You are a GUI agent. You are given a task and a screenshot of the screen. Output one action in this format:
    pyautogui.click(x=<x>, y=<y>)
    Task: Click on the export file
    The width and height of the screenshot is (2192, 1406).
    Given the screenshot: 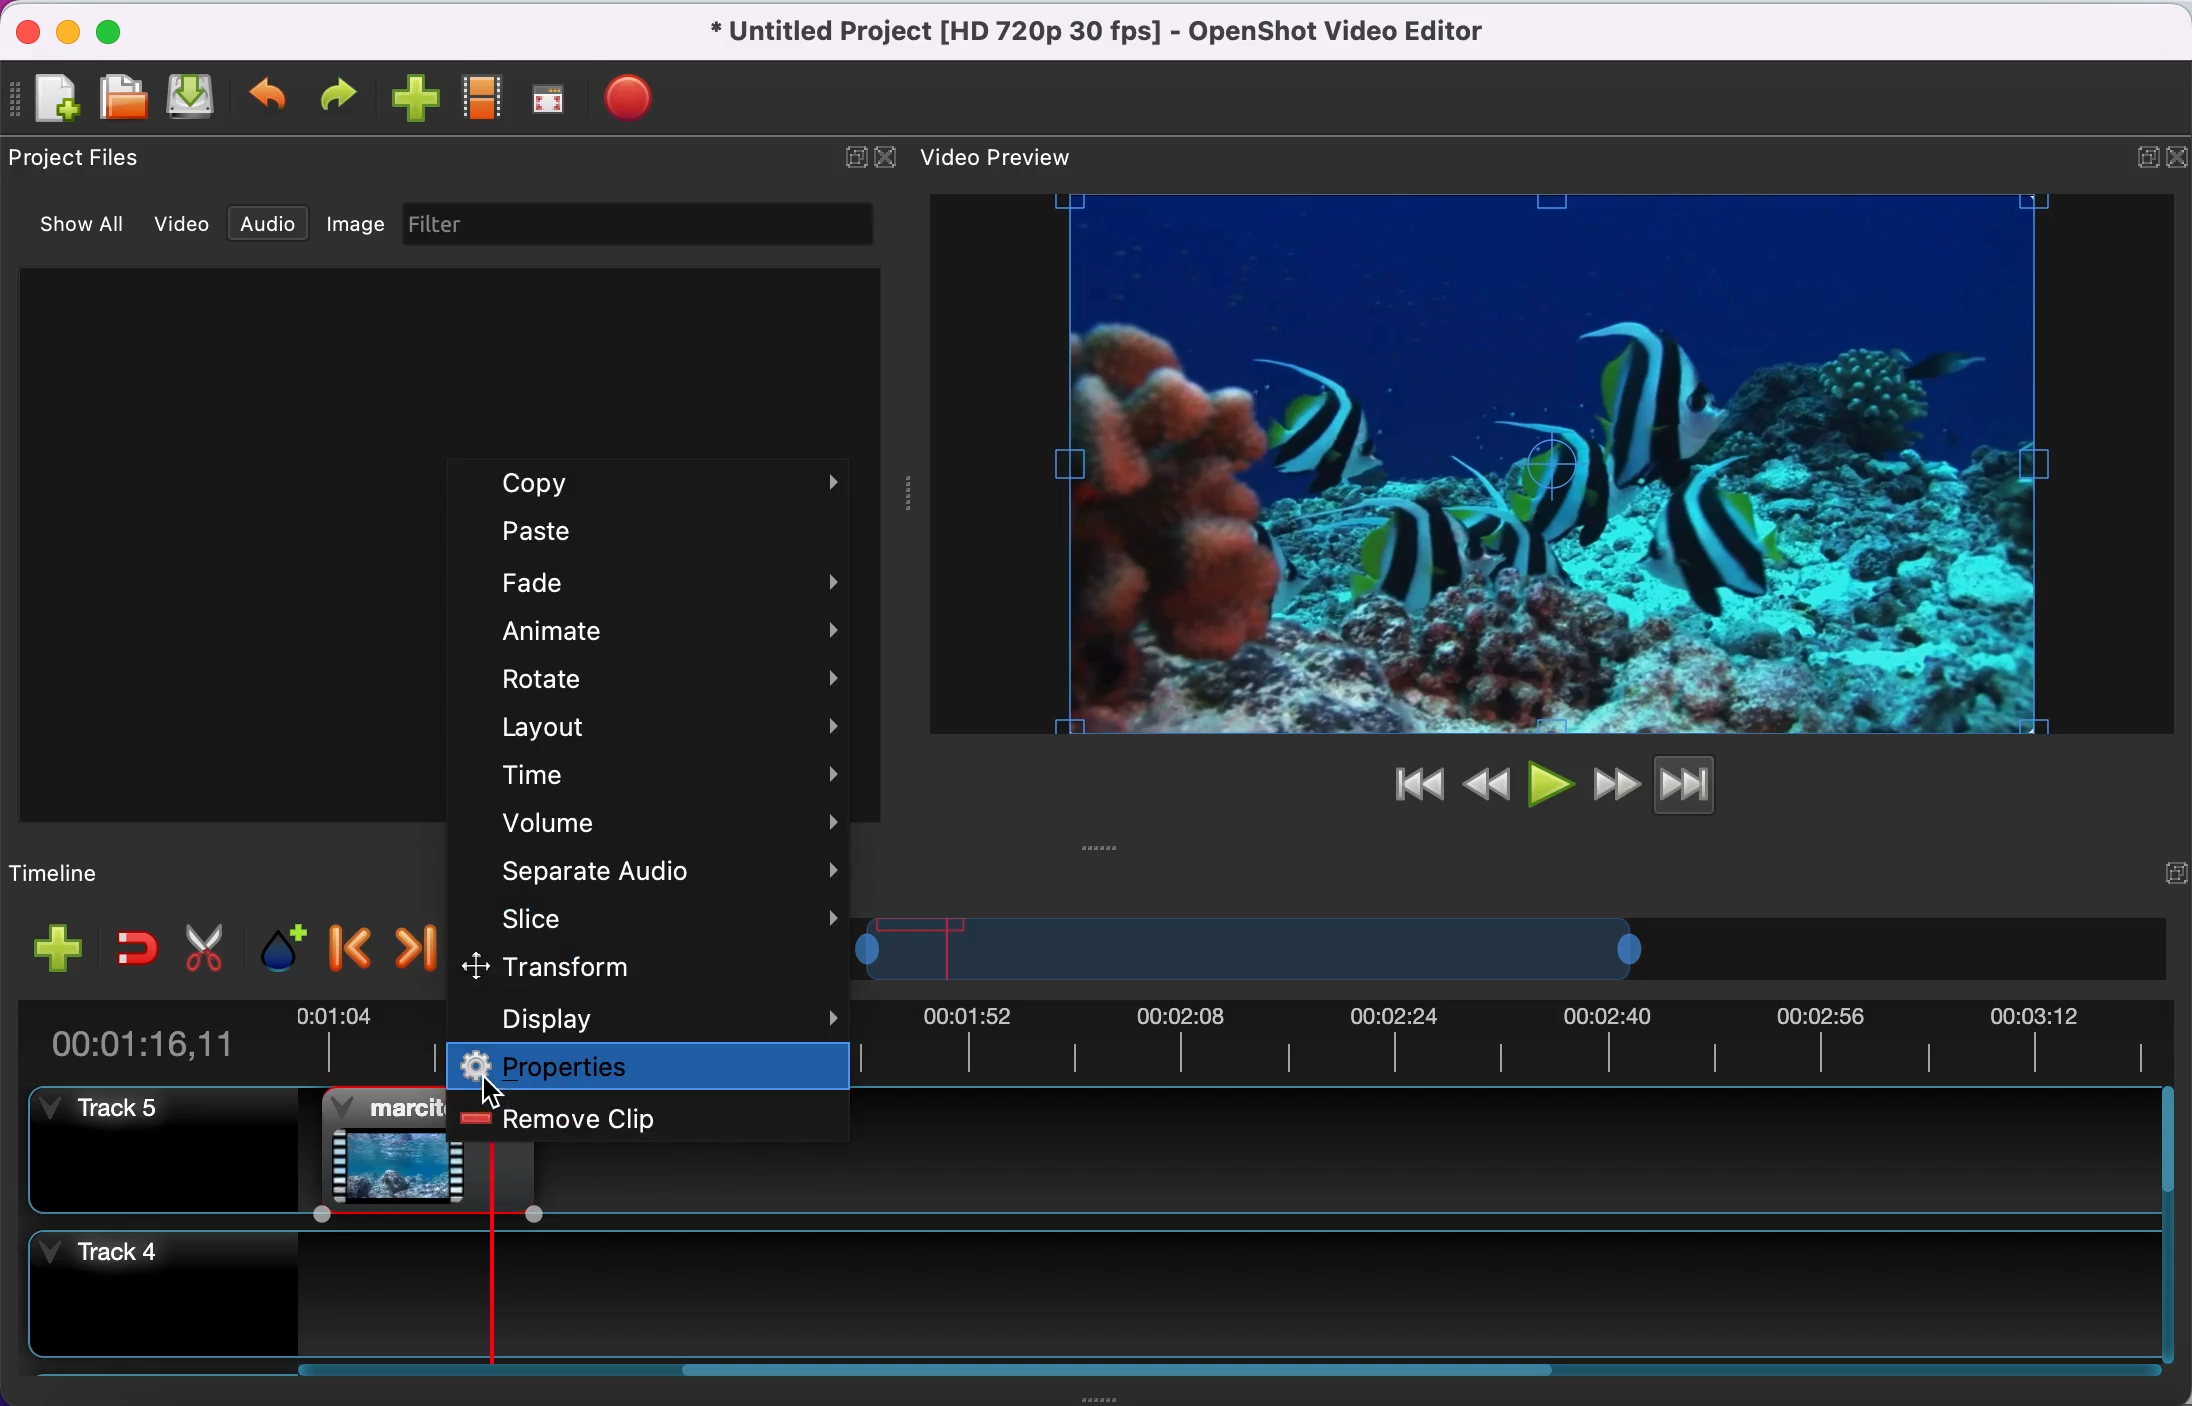 What is the action you would take?
    pyautogui.click(x=634, y=92)
    